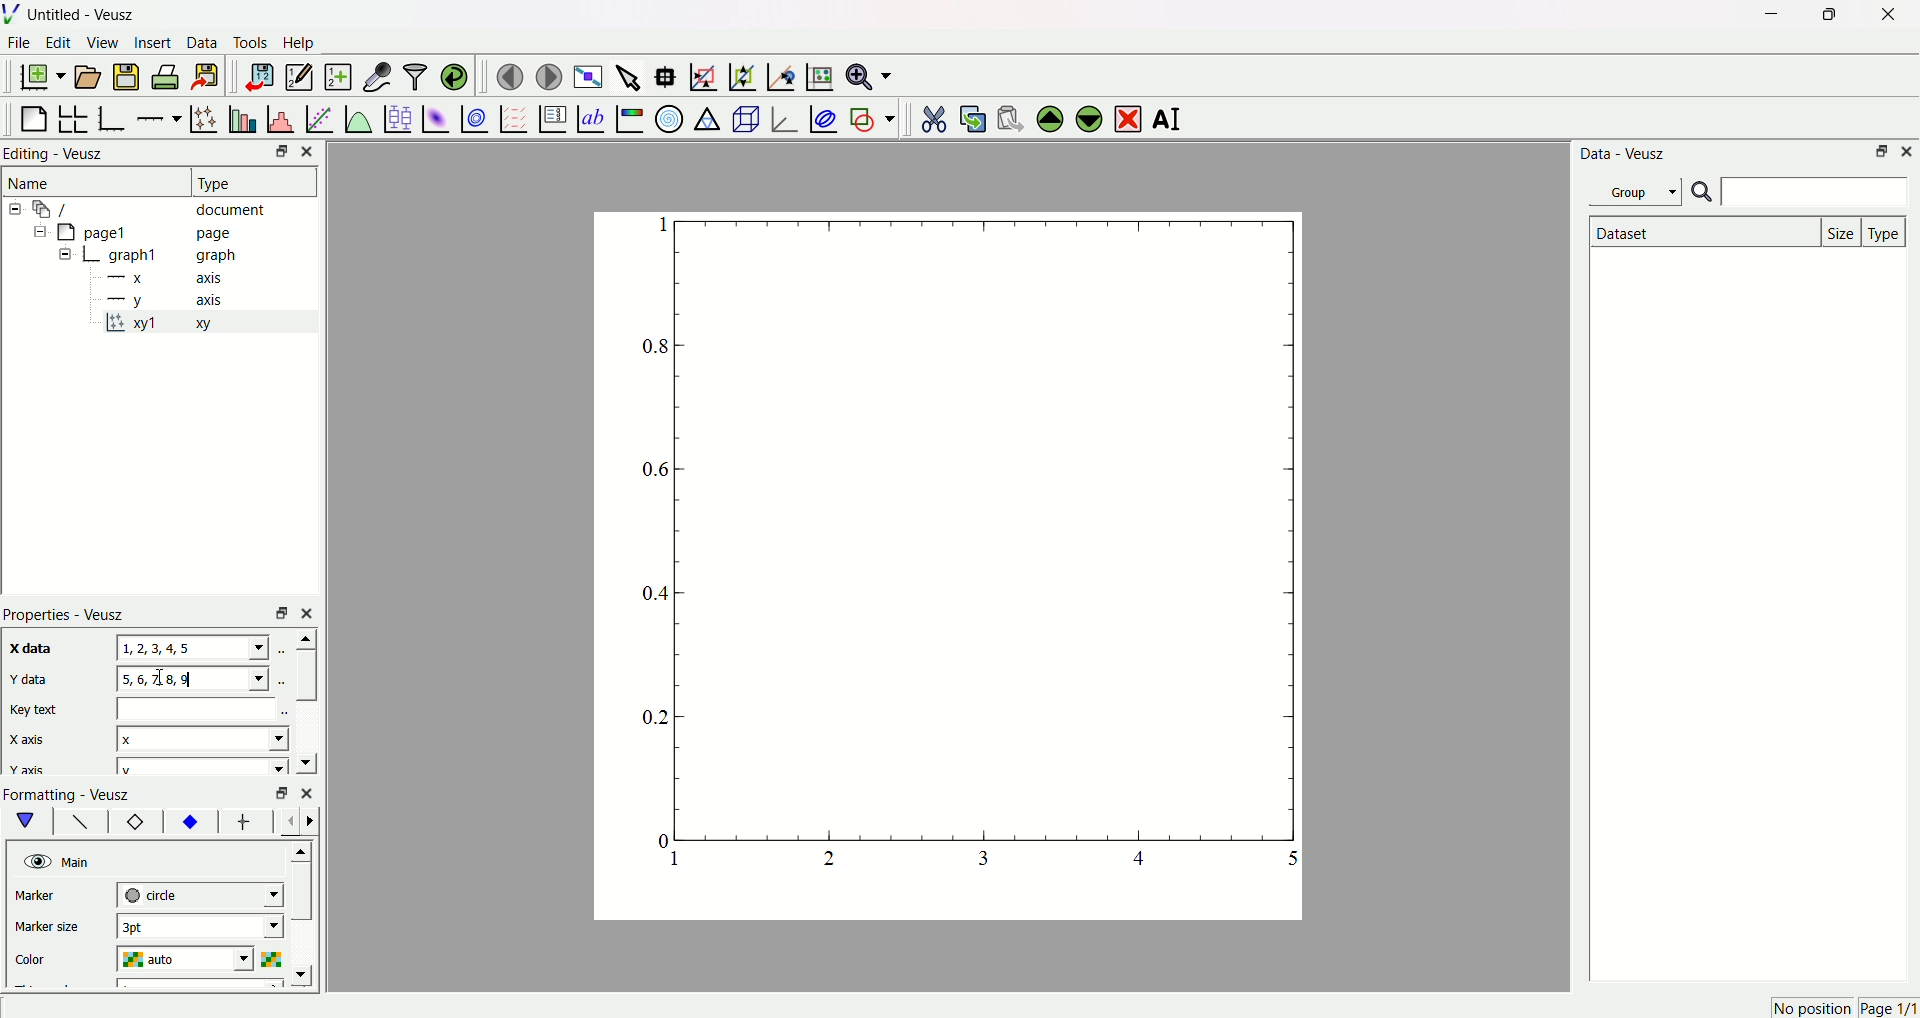 The image size is (1920, 1018). What do you see at coordinates (1011, 116) in the screenshot?
I see `paste the widgets` at bounding box center [1011, 116].